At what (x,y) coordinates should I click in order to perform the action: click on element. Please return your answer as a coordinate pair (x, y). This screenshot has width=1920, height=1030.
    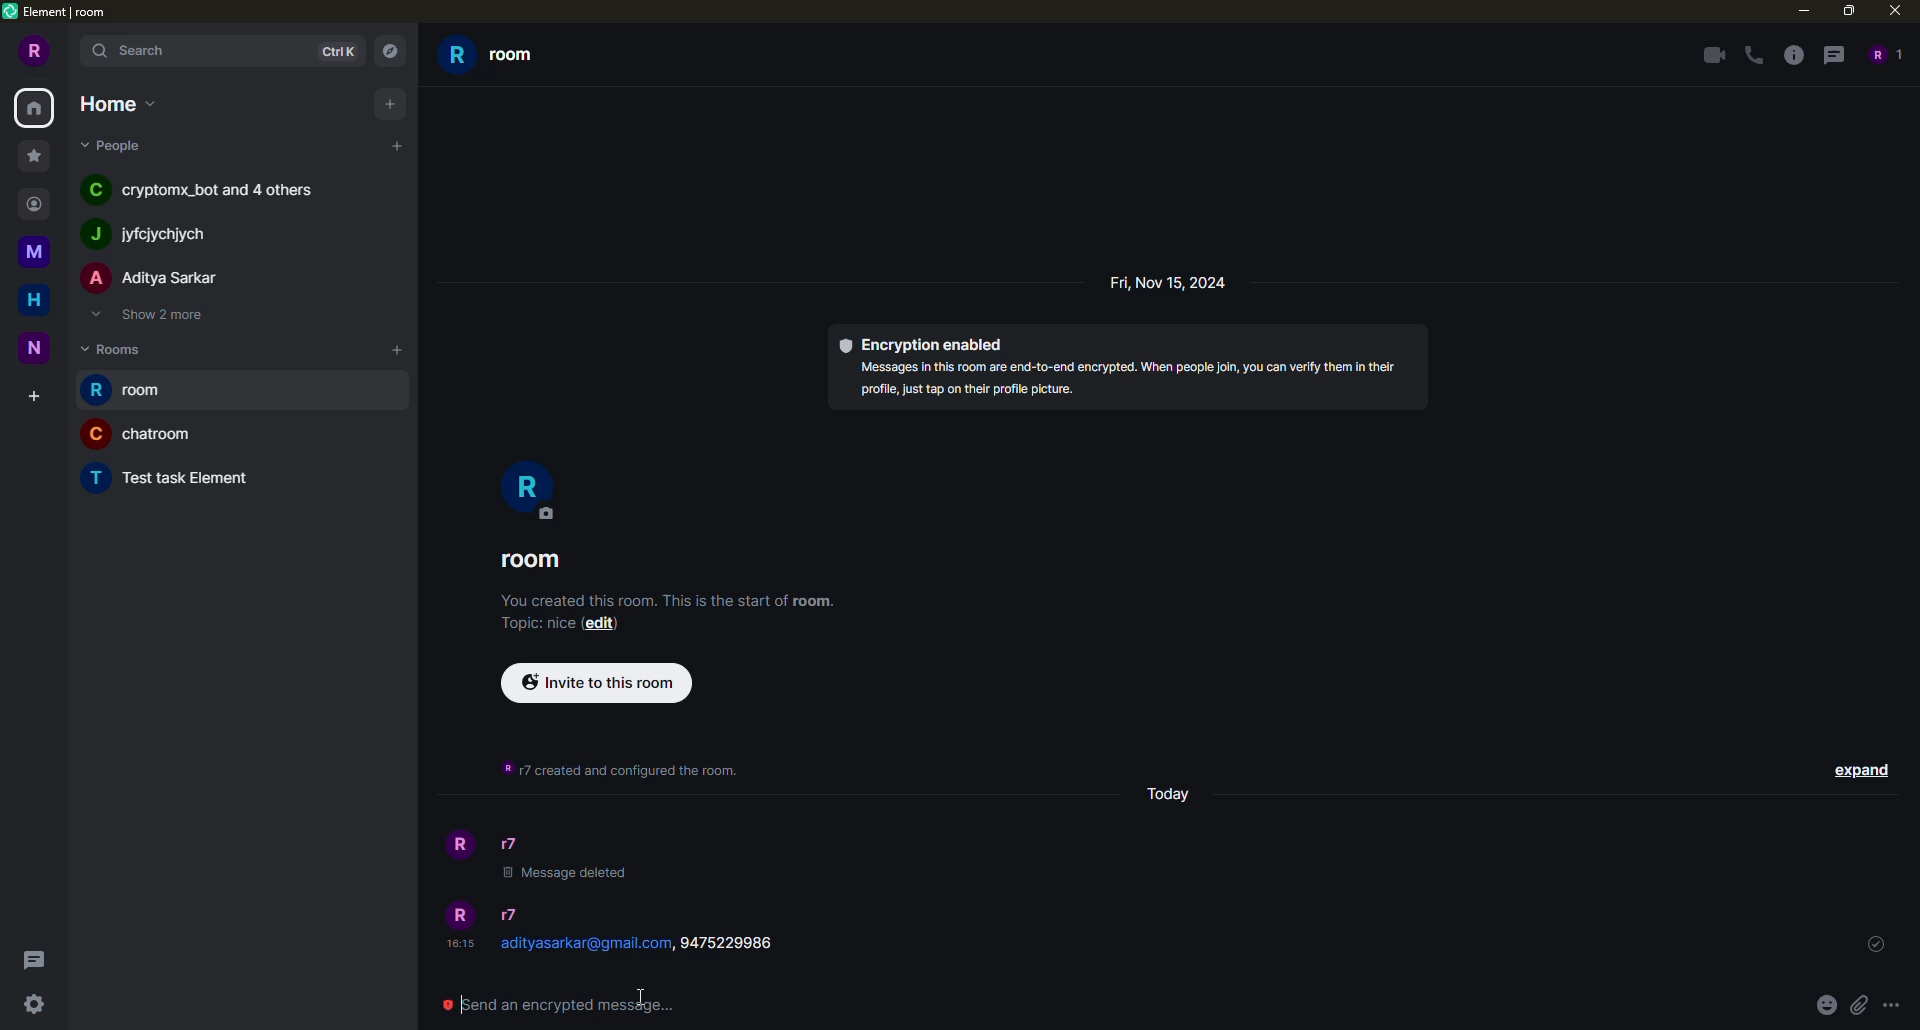
    Looking at the image, I should click on (62, 15).